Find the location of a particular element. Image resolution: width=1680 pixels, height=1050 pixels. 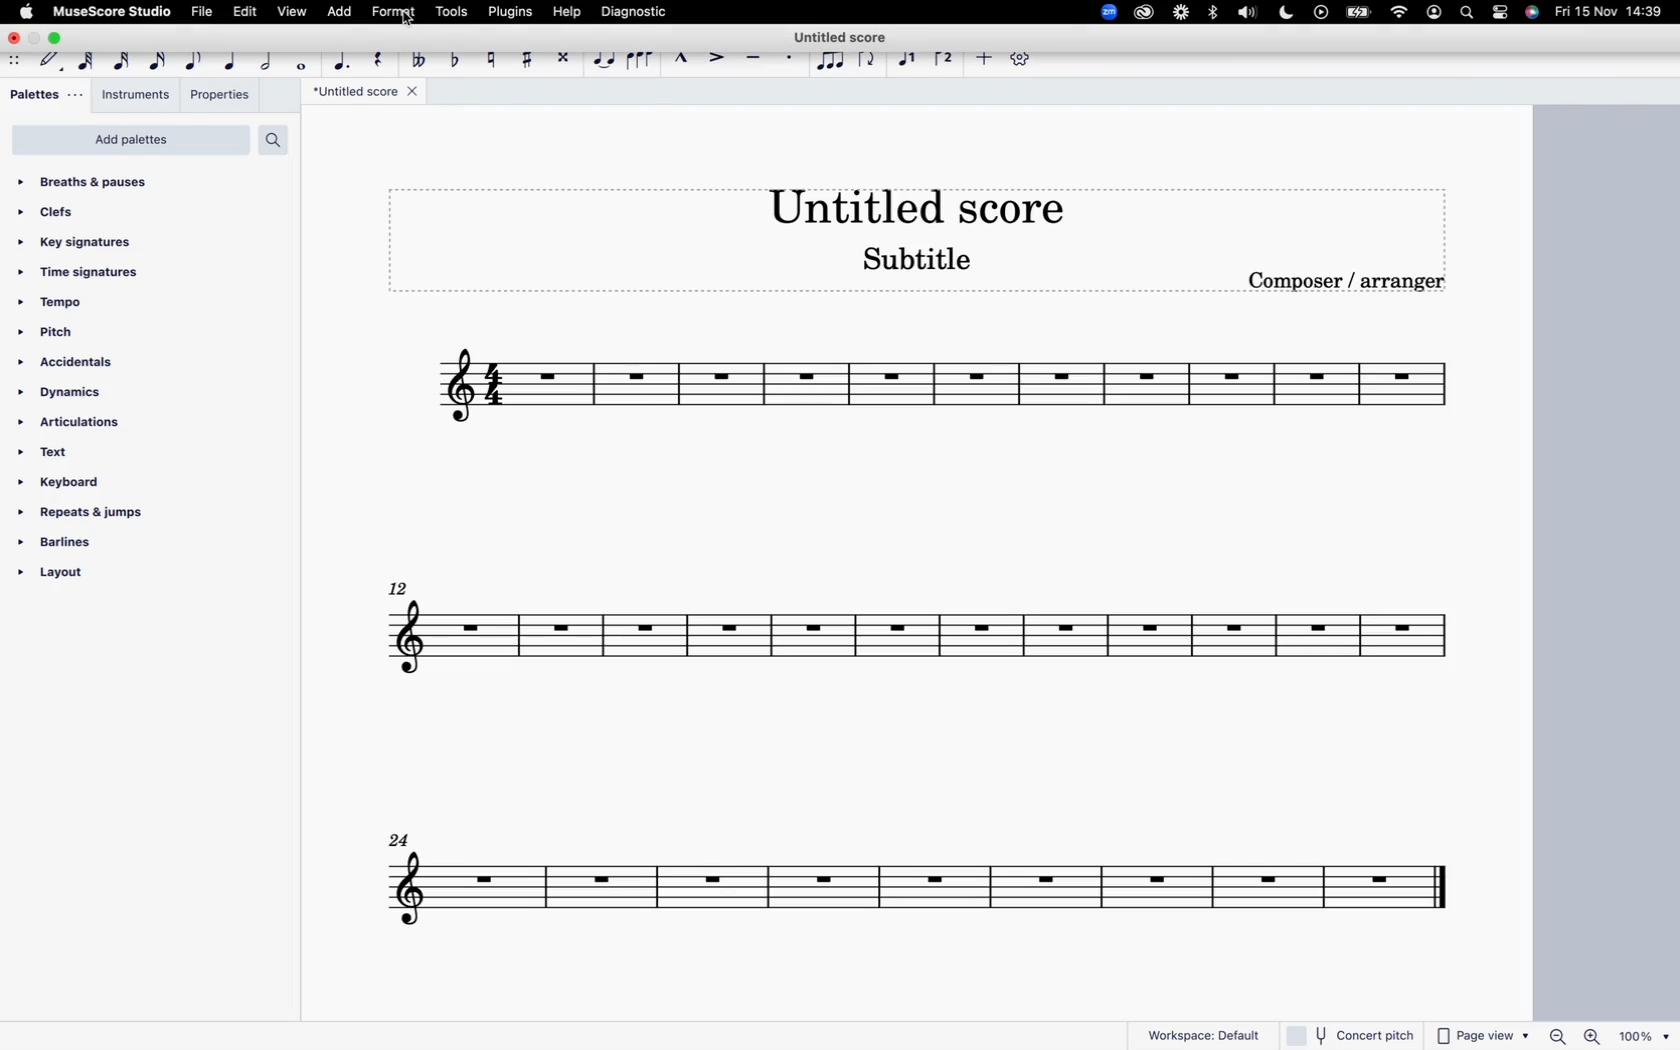

quarter note is located at coordinates (235, 62).